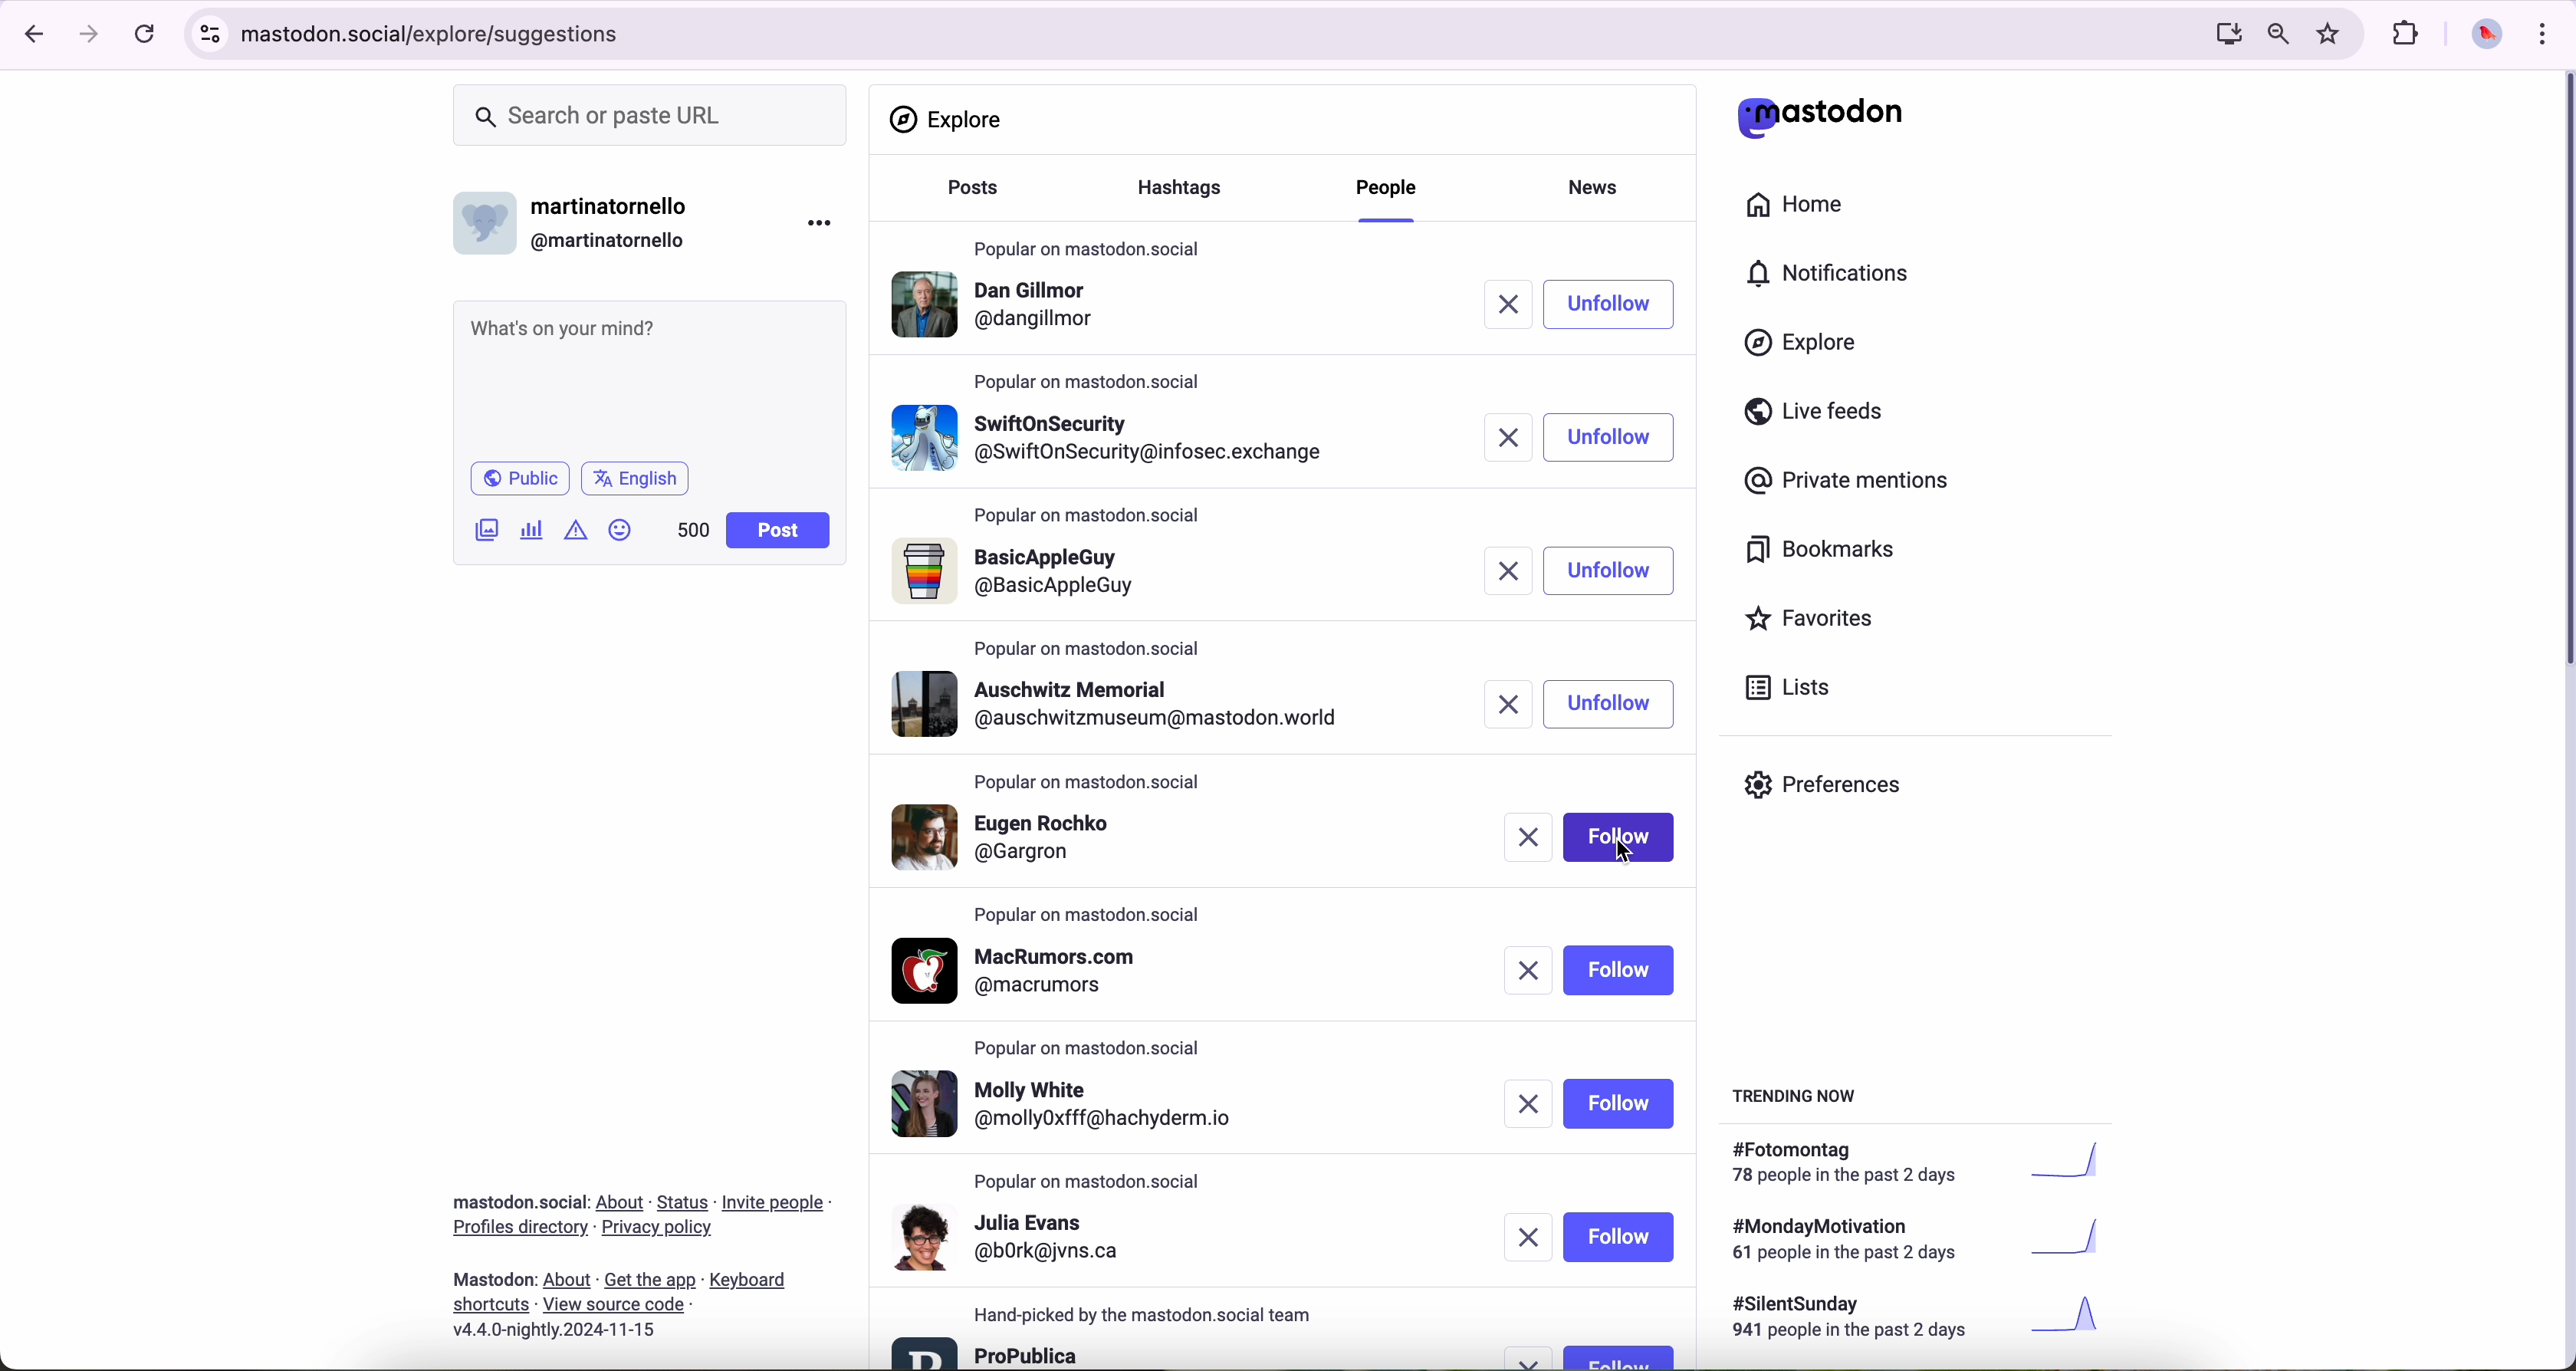 The image size is (2576, 1371). What do you see at coordinates (1090, 917) in the screenshot?
I see `popular on mastodon.social` at bounding box center [1090, 917].